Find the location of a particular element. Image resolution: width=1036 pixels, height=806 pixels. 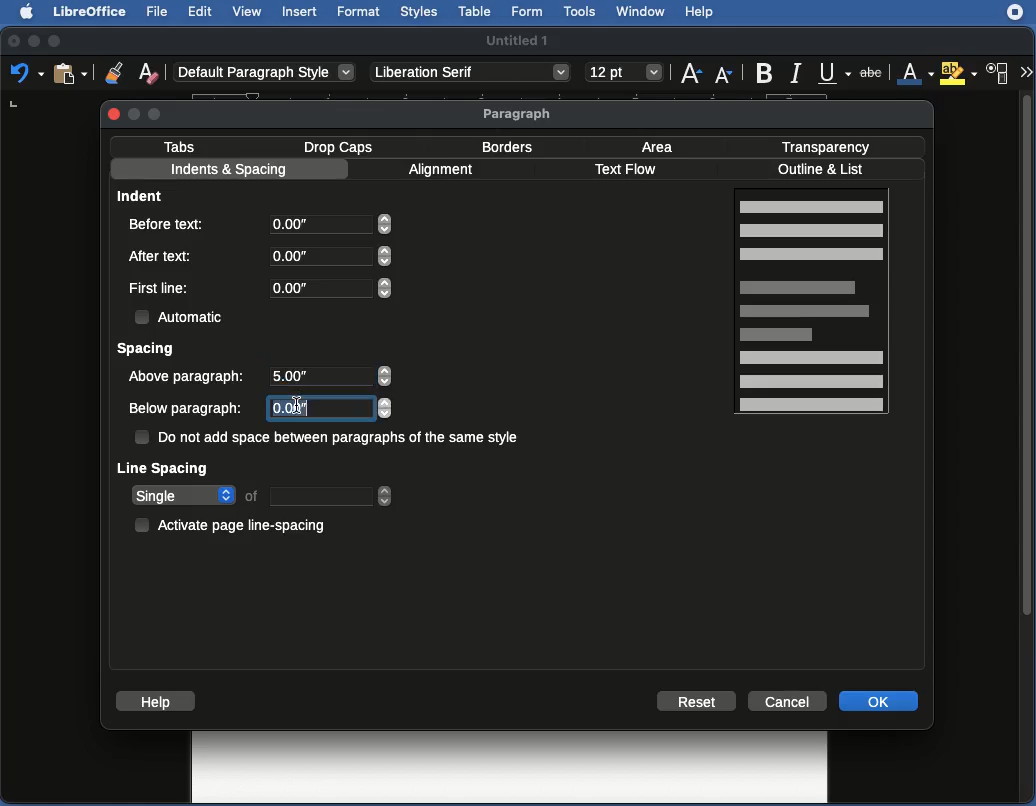

Outline and list is located at coordinates (824, 170).